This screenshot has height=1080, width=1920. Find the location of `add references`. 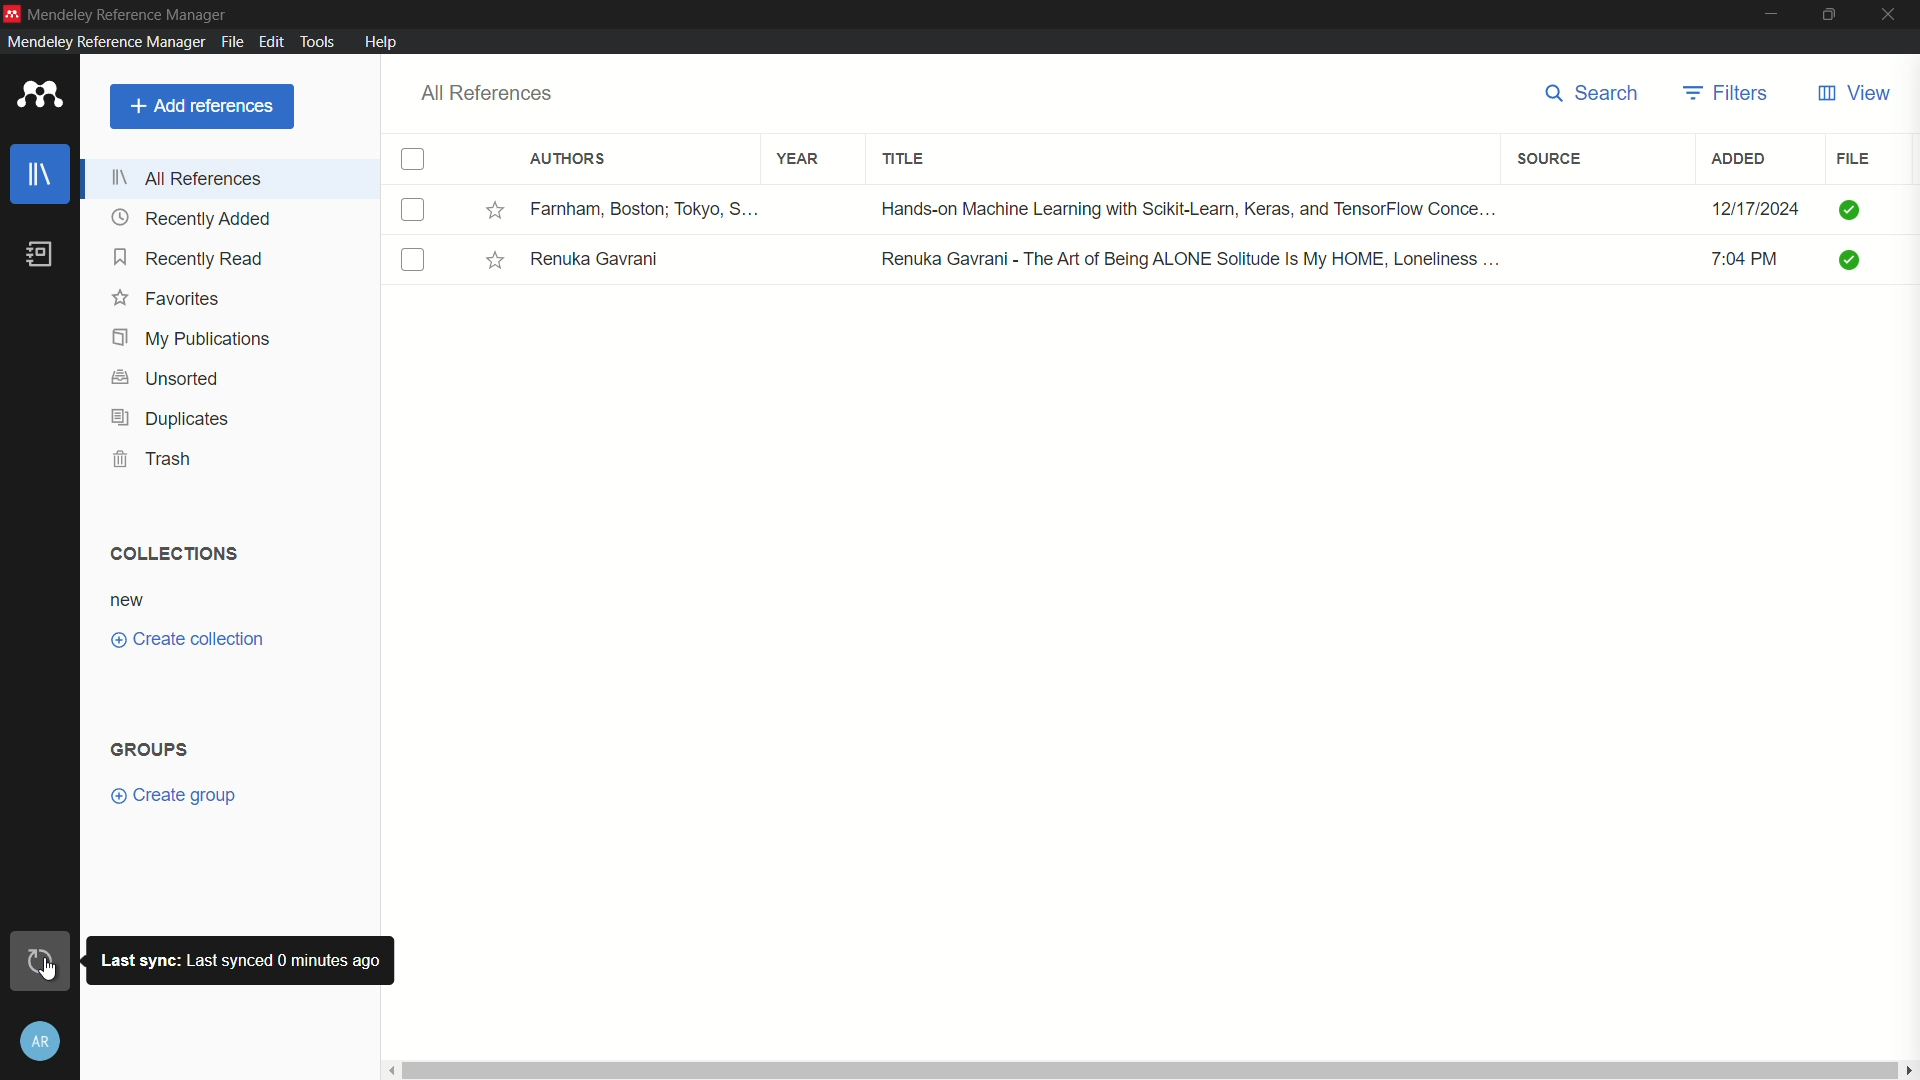

add references is located at coordinates (202, 108).